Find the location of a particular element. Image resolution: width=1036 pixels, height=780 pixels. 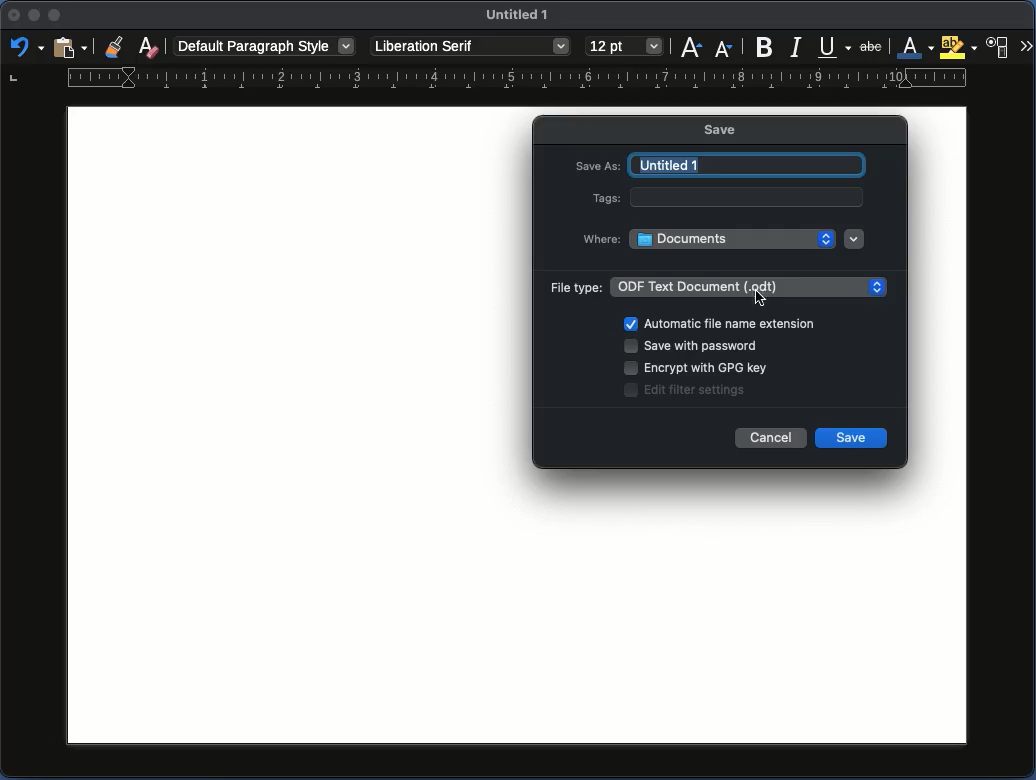

Size is located at coordinates (624, 47).